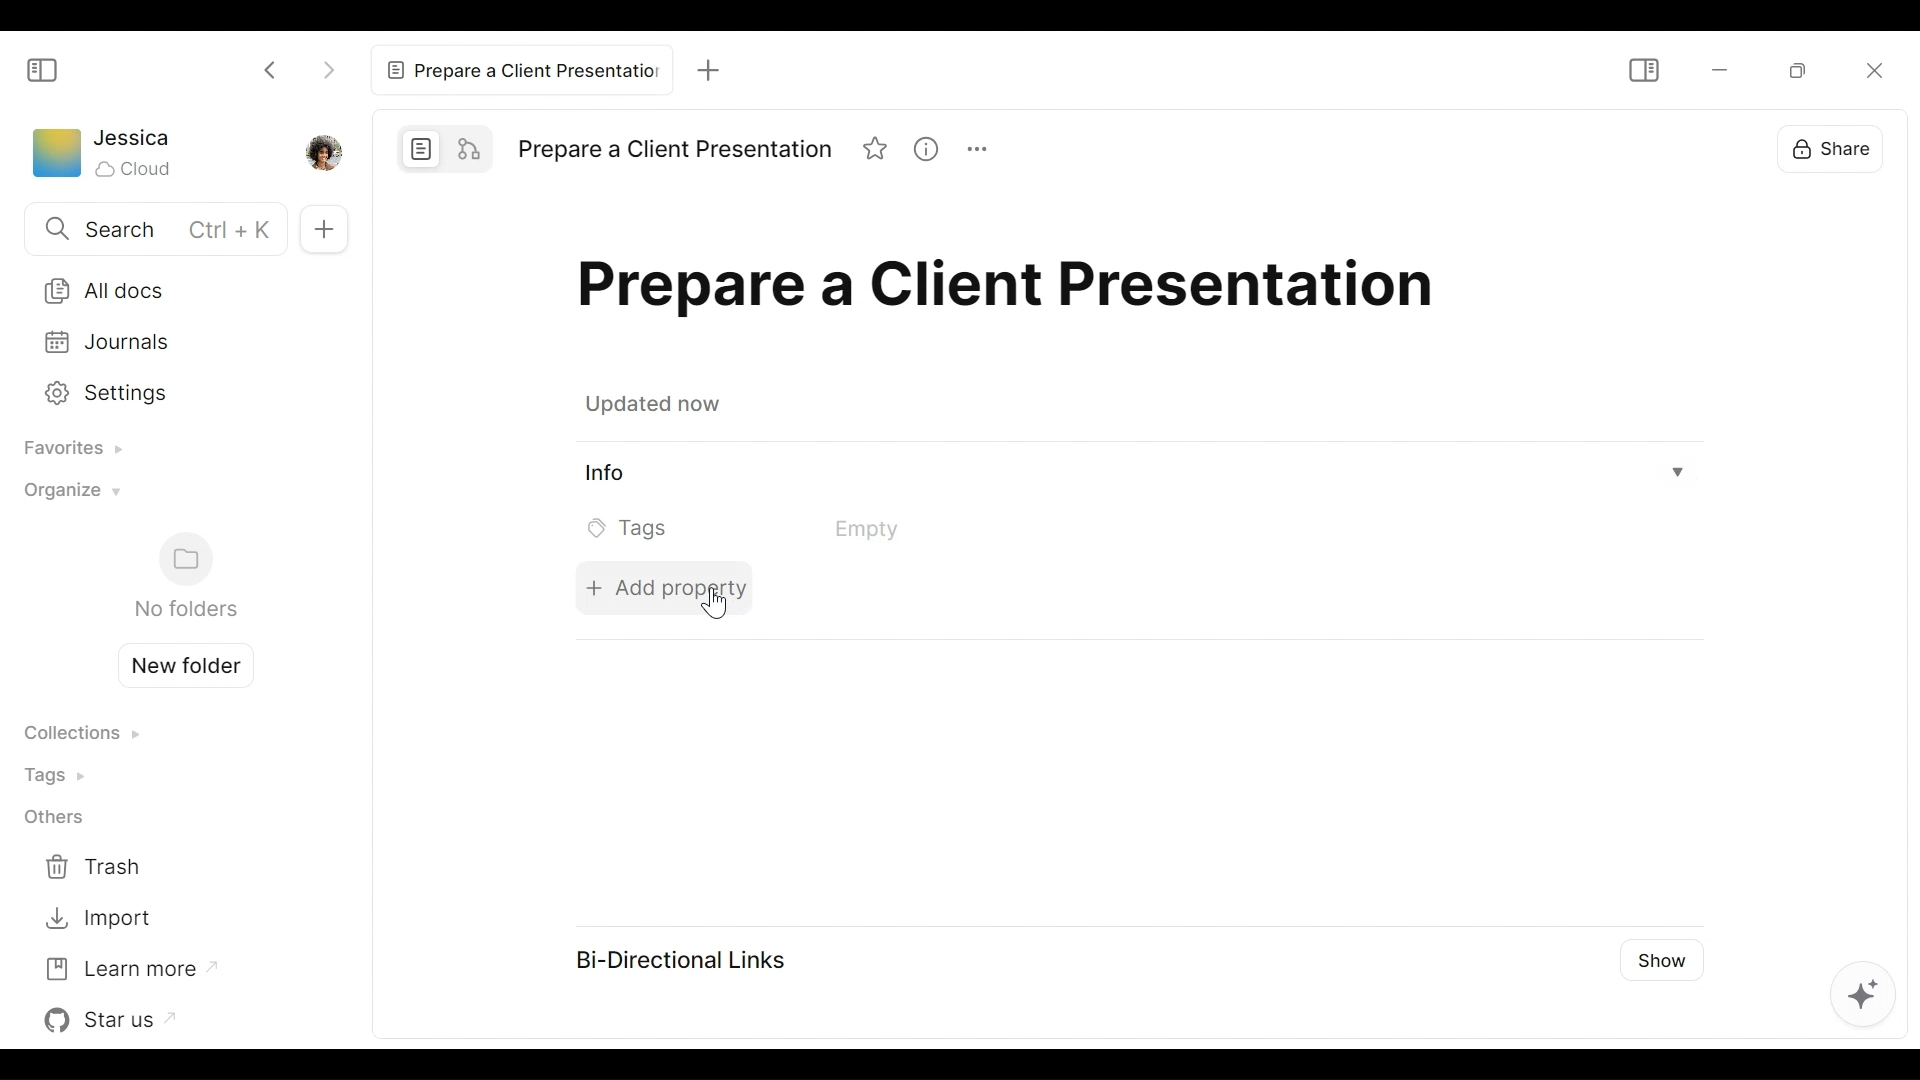  I want to click on Minimize, so click(1796, 69).